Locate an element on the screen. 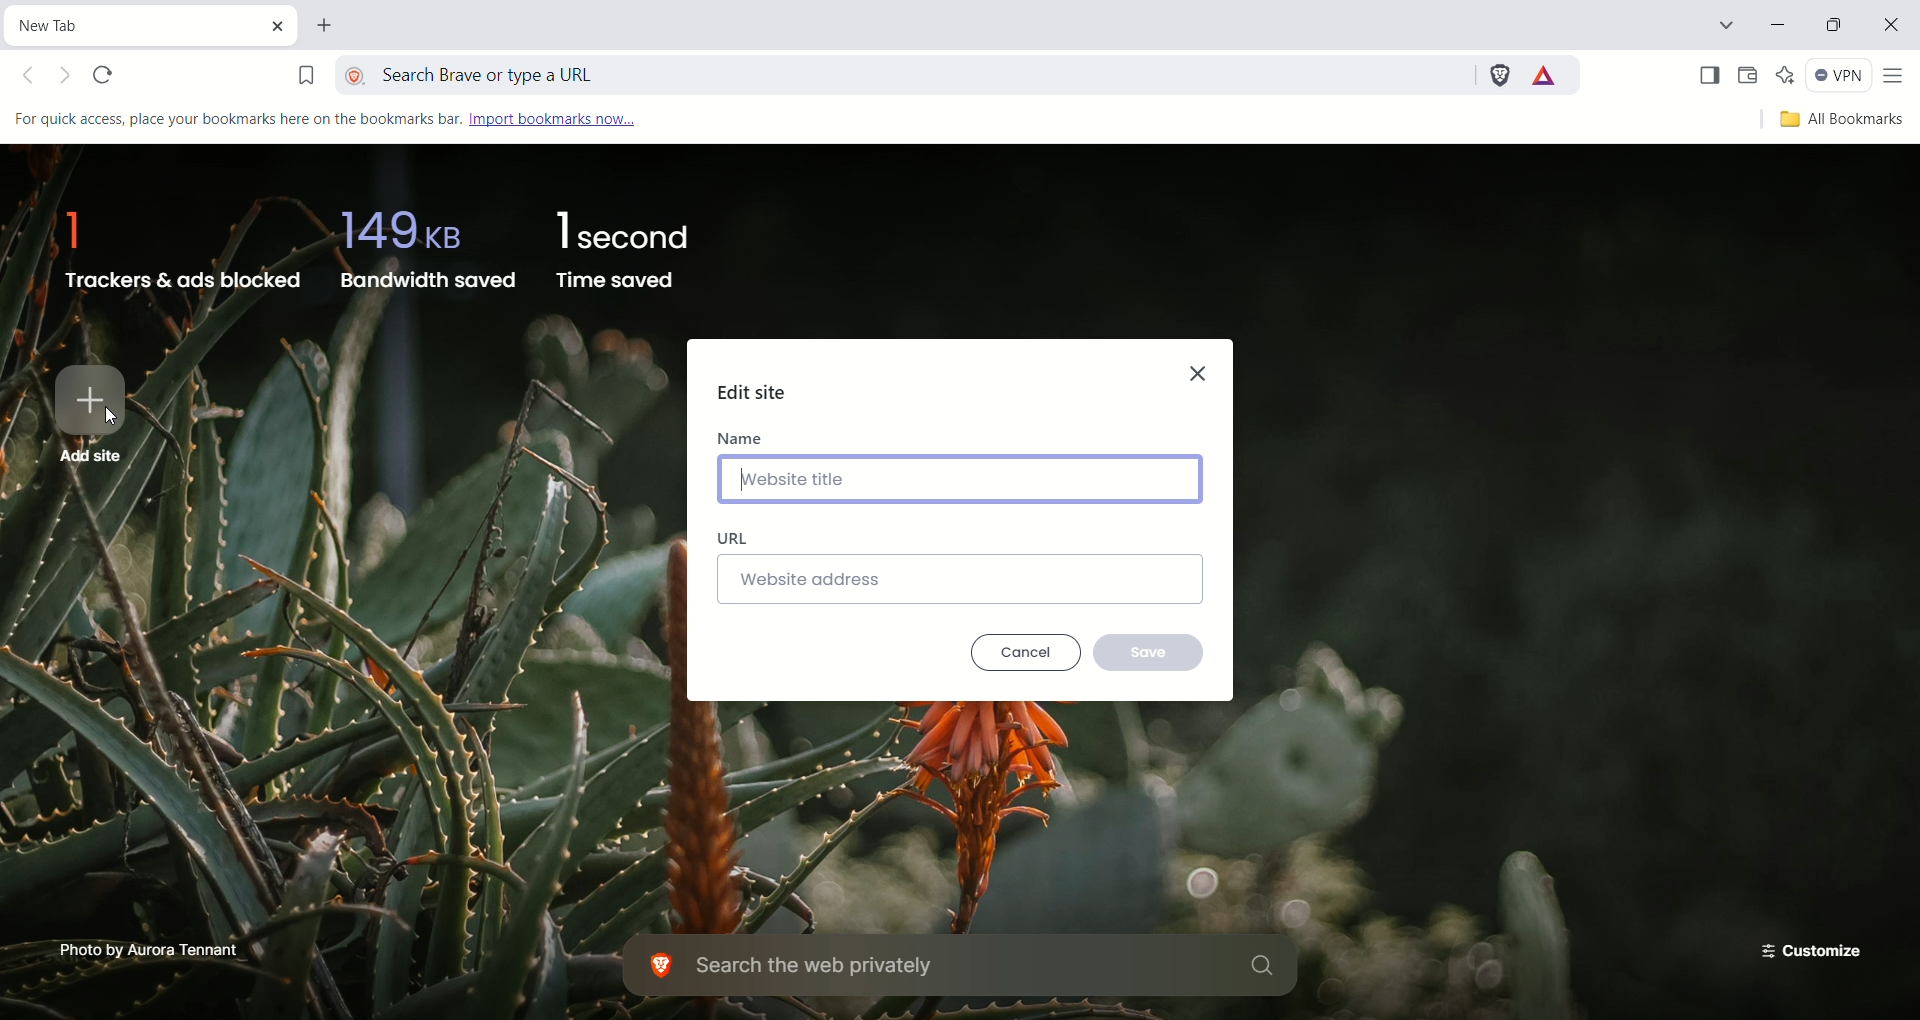 The image size is (1920, 1020). VPN is located at coordinates (1839, 78).